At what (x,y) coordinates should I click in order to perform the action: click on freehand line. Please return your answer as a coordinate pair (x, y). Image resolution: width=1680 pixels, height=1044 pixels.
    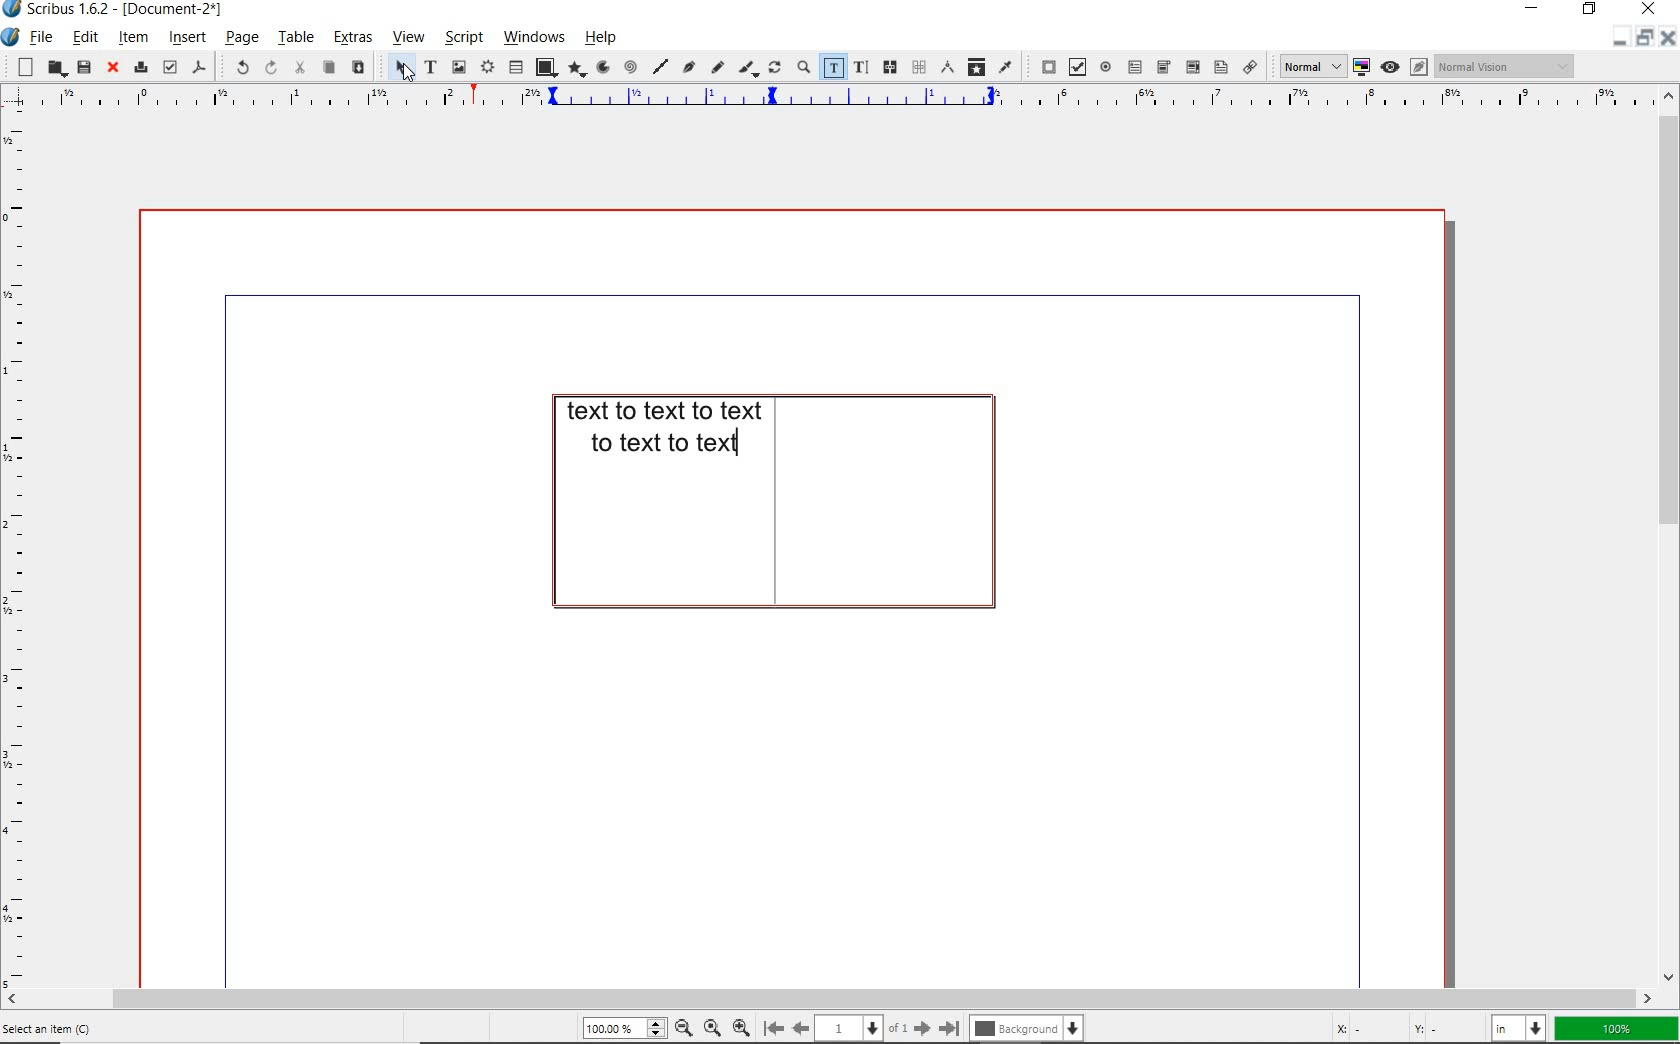
    Looking at the image, I should click on (715, 66).